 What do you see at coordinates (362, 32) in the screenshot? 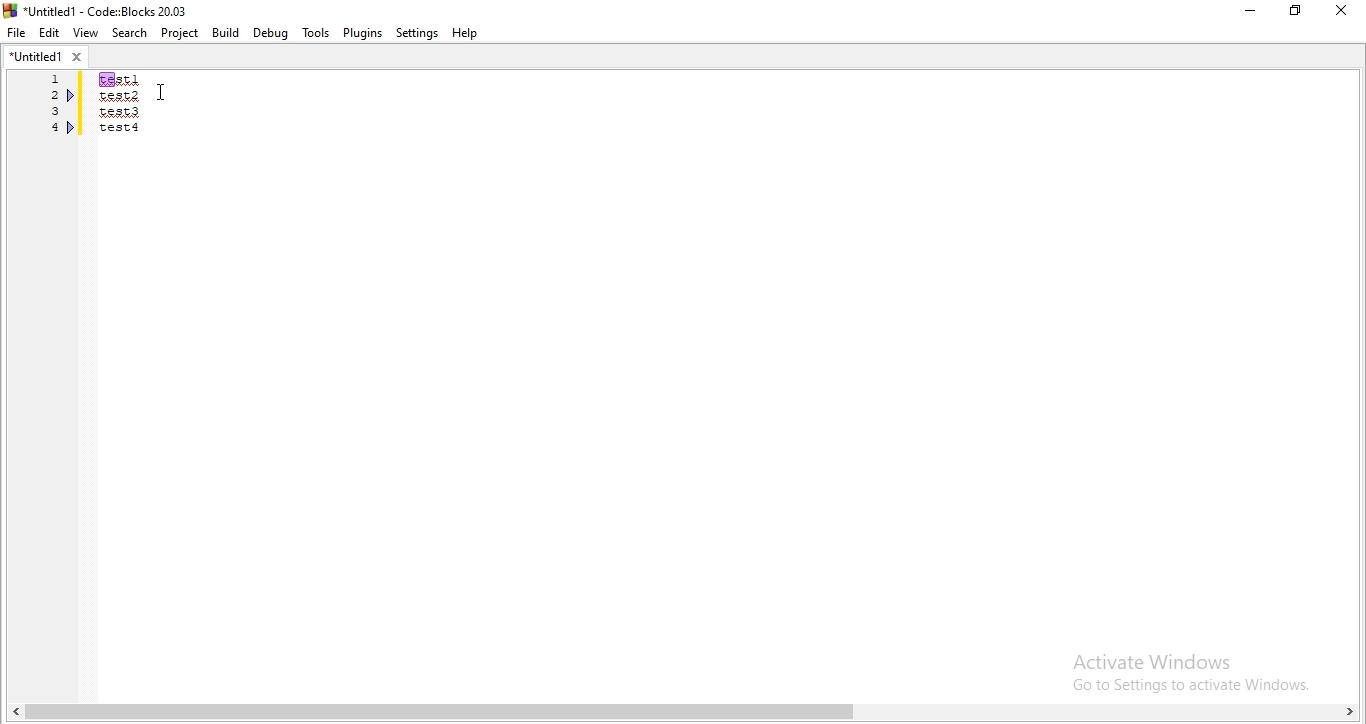
I see `Plugins ` at bounding box center [362, 32].